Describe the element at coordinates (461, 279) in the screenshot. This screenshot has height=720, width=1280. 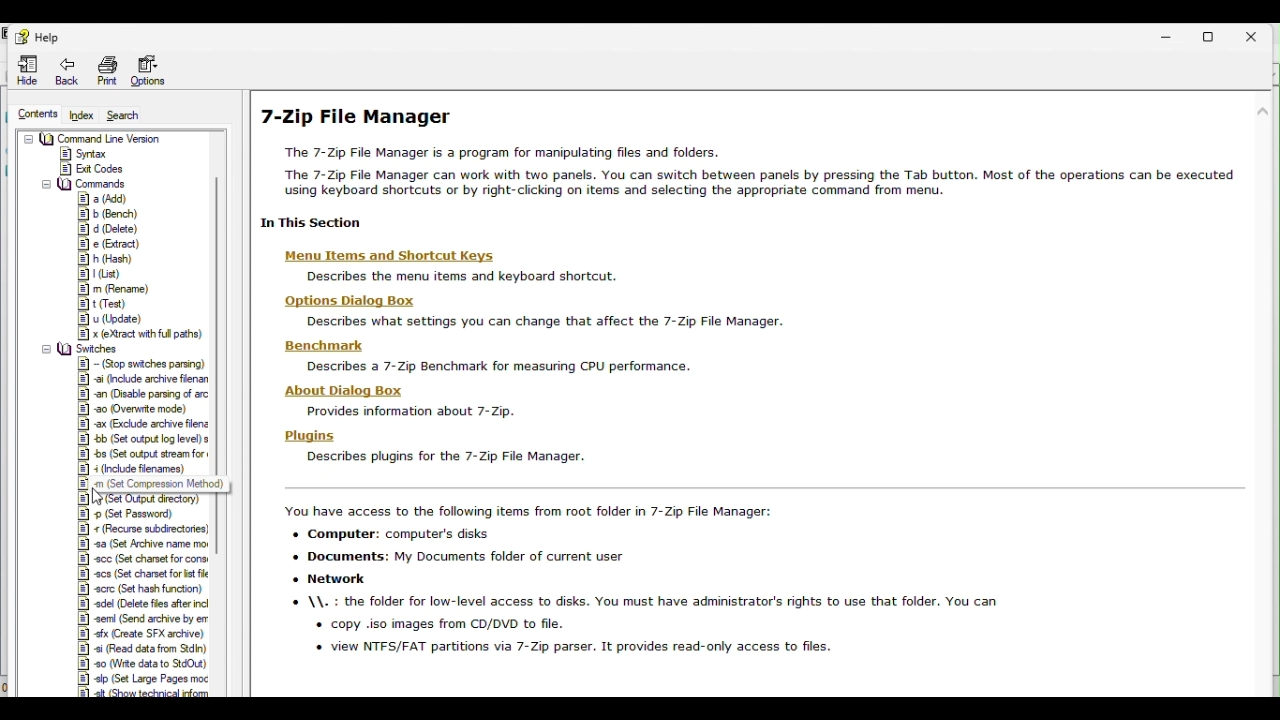
I see `description text` at that location.